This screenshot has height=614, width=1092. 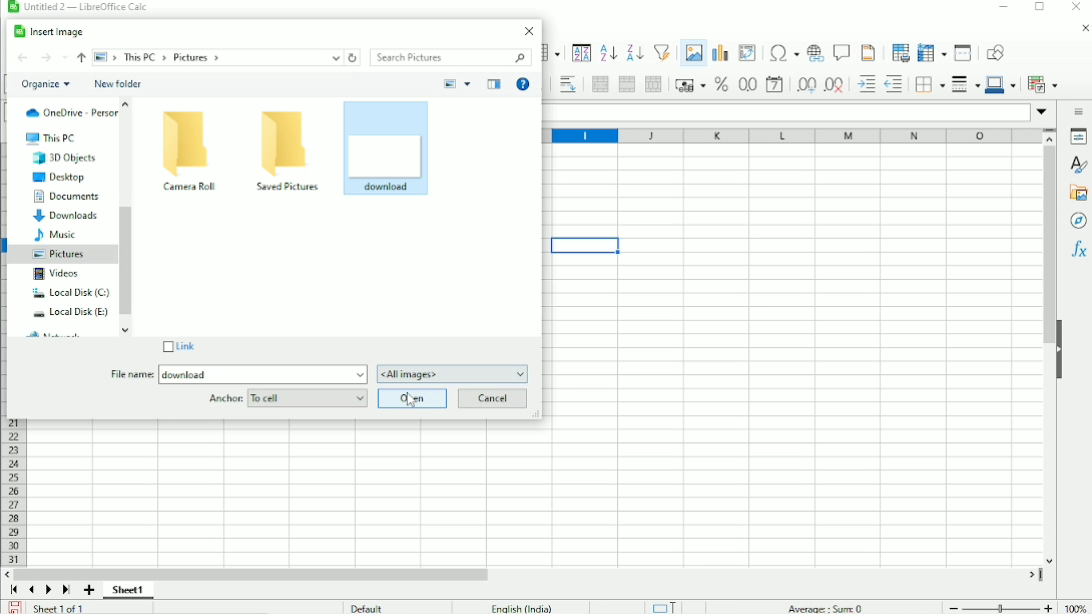 What do you see at coordinates (519, 606) in the screenshot?
I see `English (India)` at bounding box center [519, 606].